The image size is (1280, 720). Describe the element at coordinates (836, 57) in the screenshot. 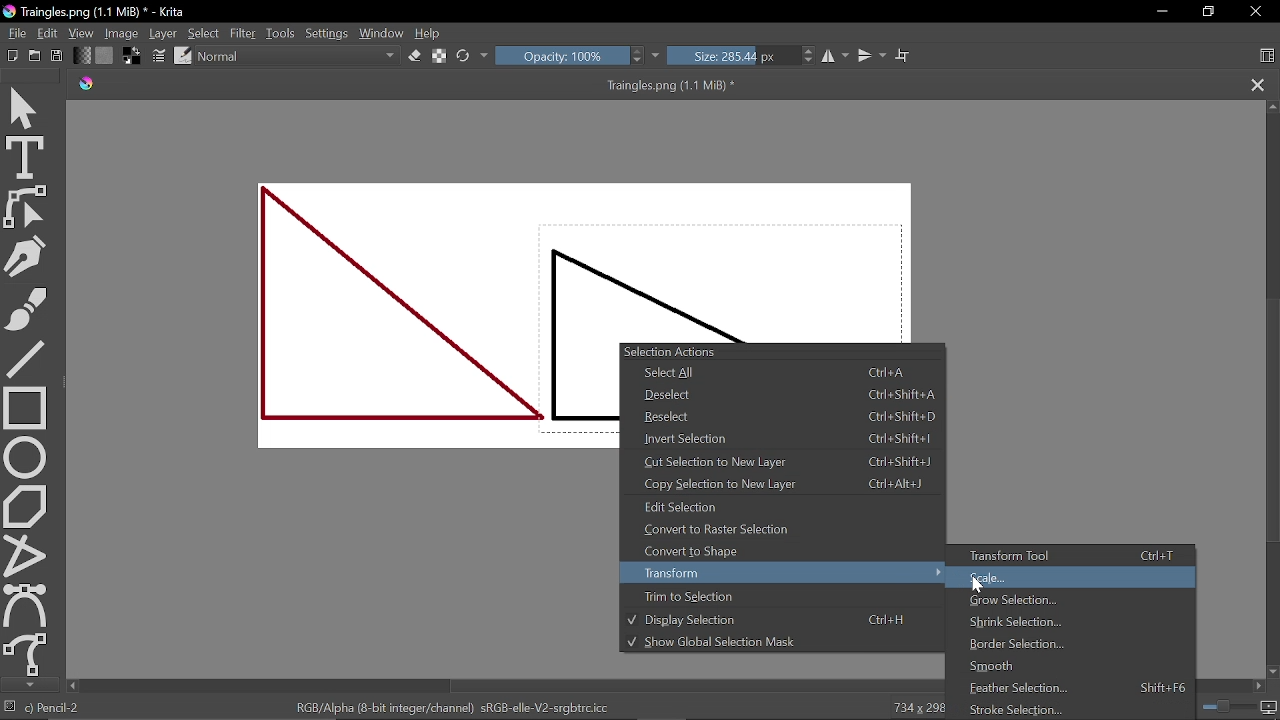

I see `Horizontal mirror tool` at that location.